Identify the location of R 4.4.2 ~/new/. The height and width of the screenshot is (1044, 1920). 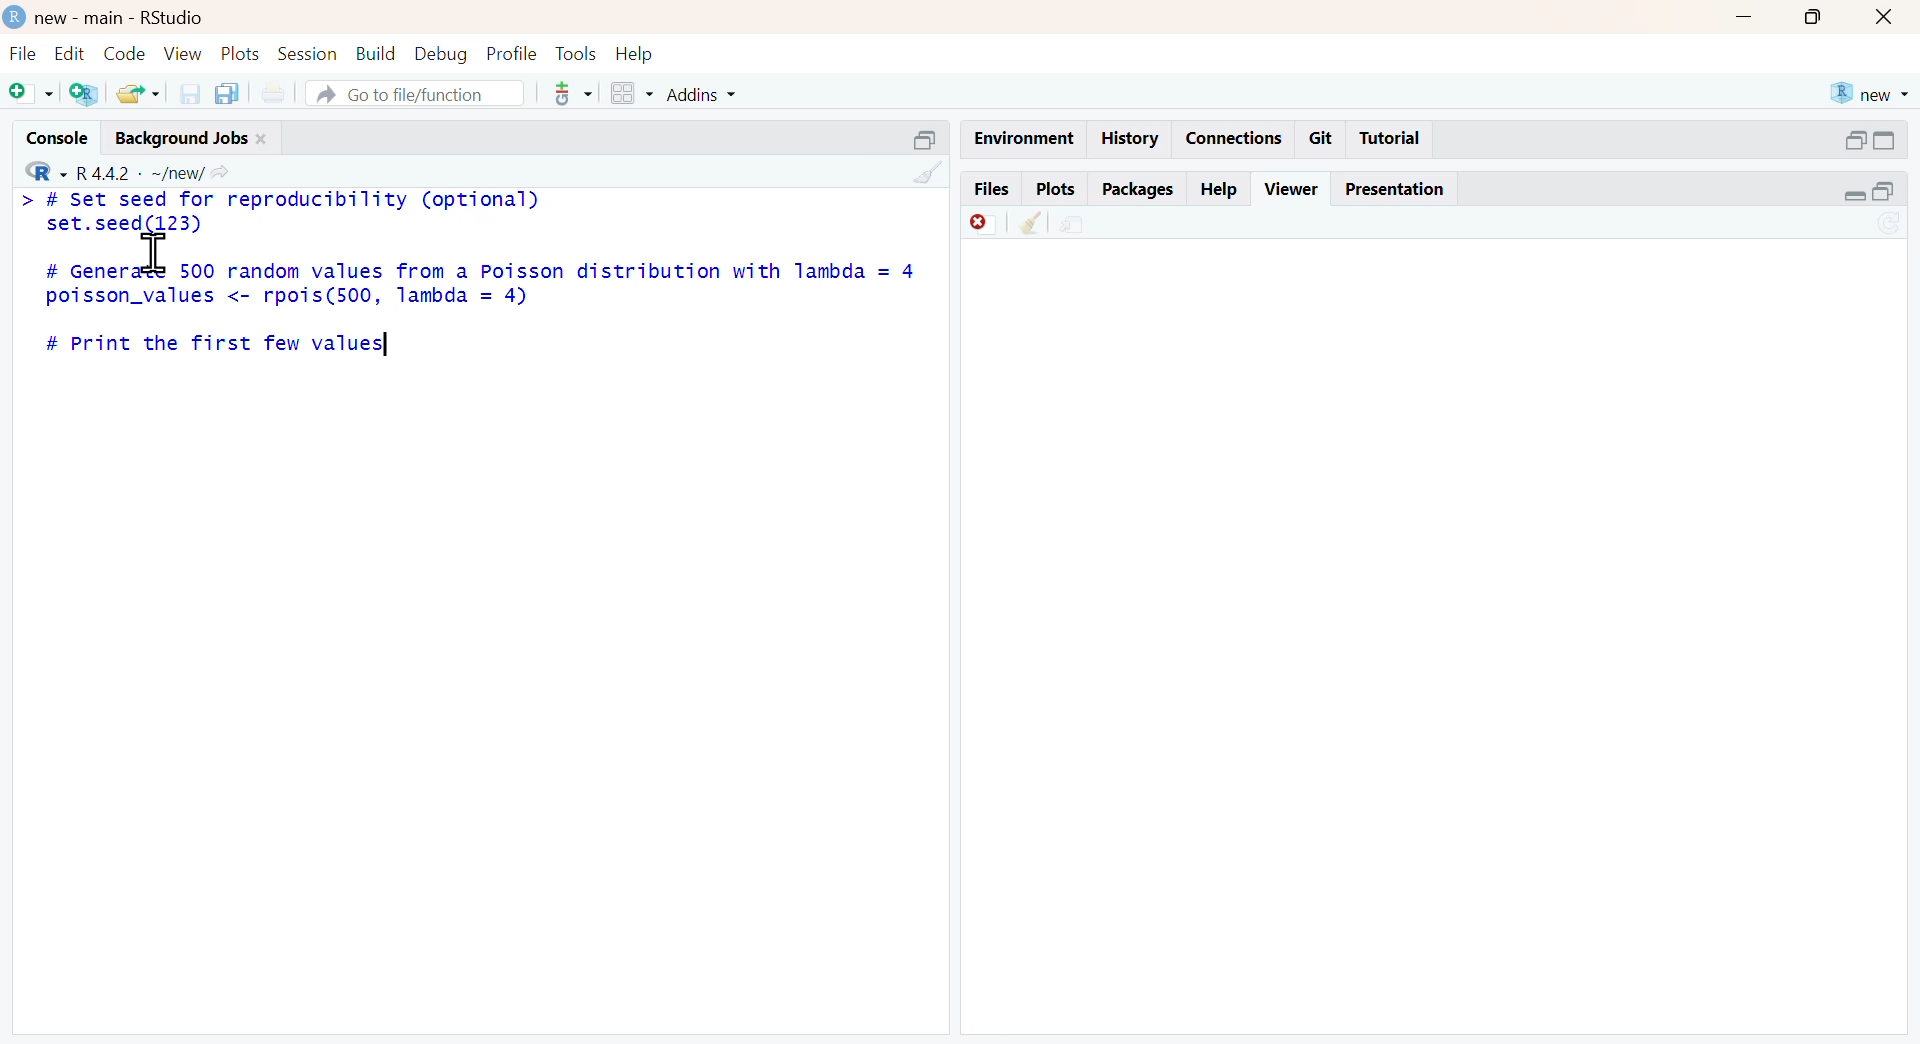
(142, 173).